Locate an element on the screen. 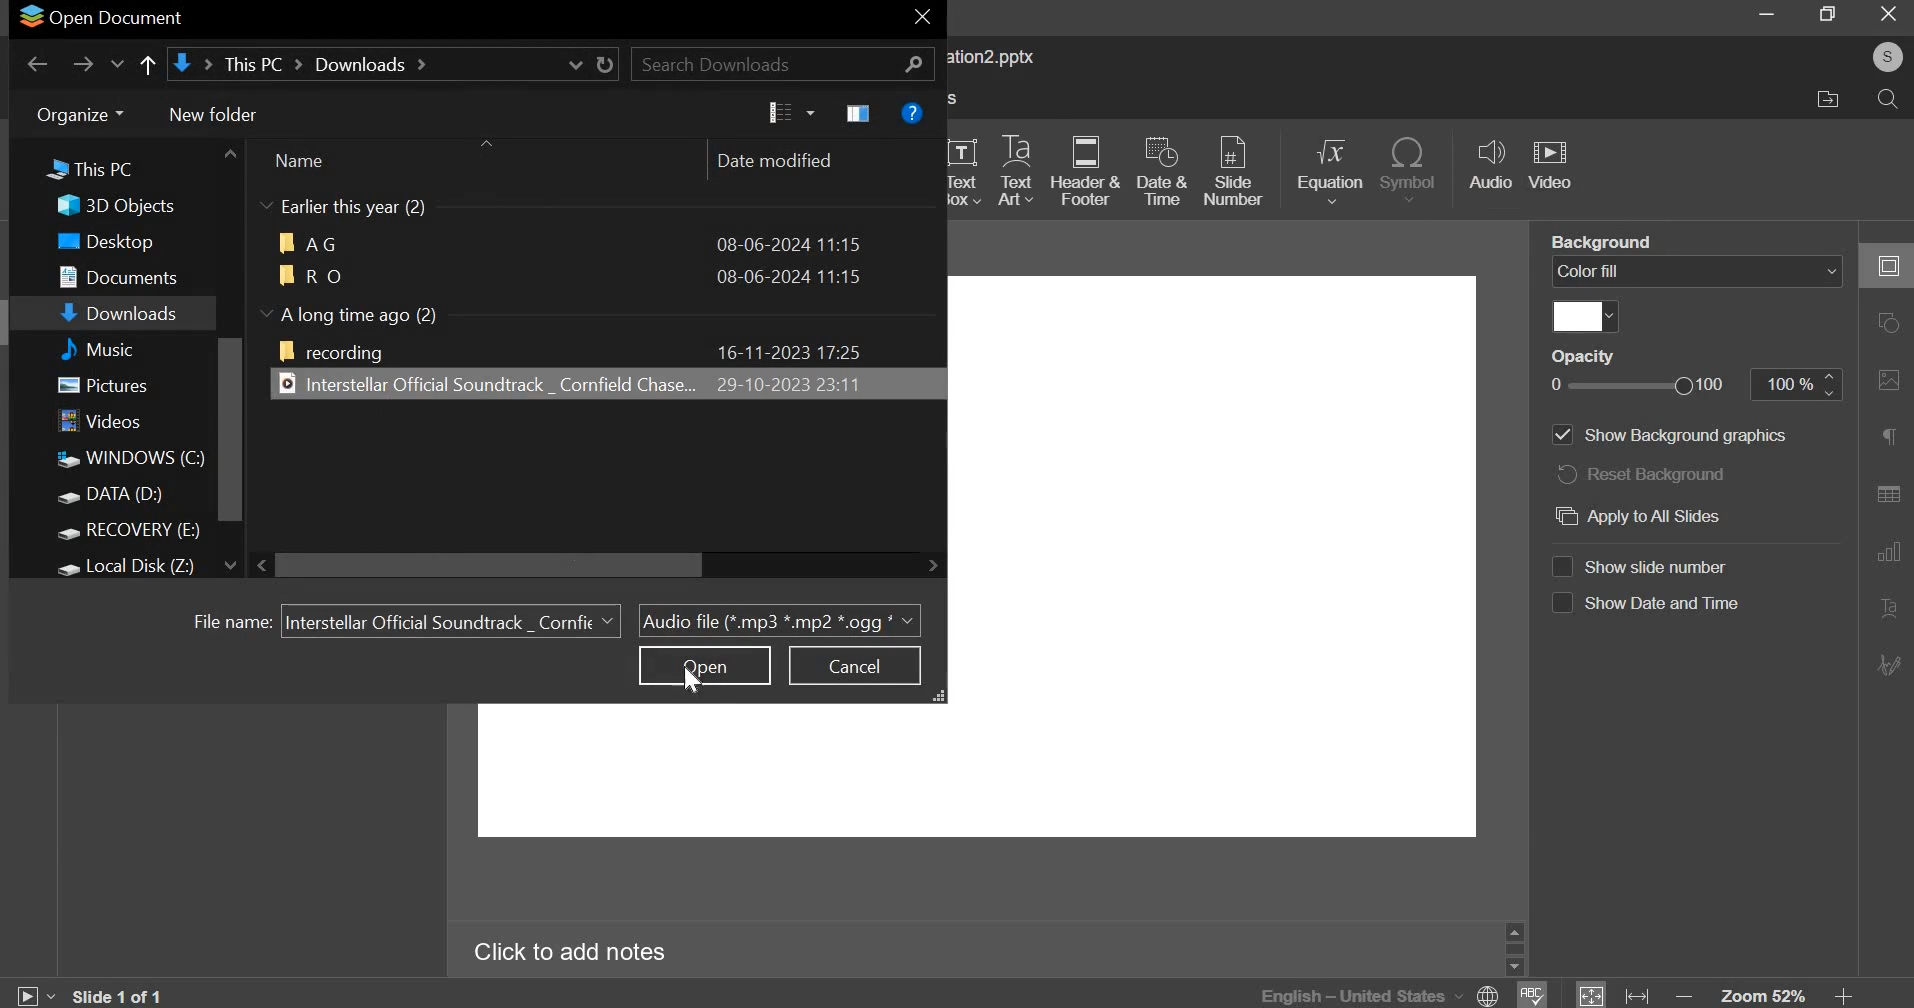 This screenshot has height=1008, width=1914. cursor is located at coordinates (691, 680).